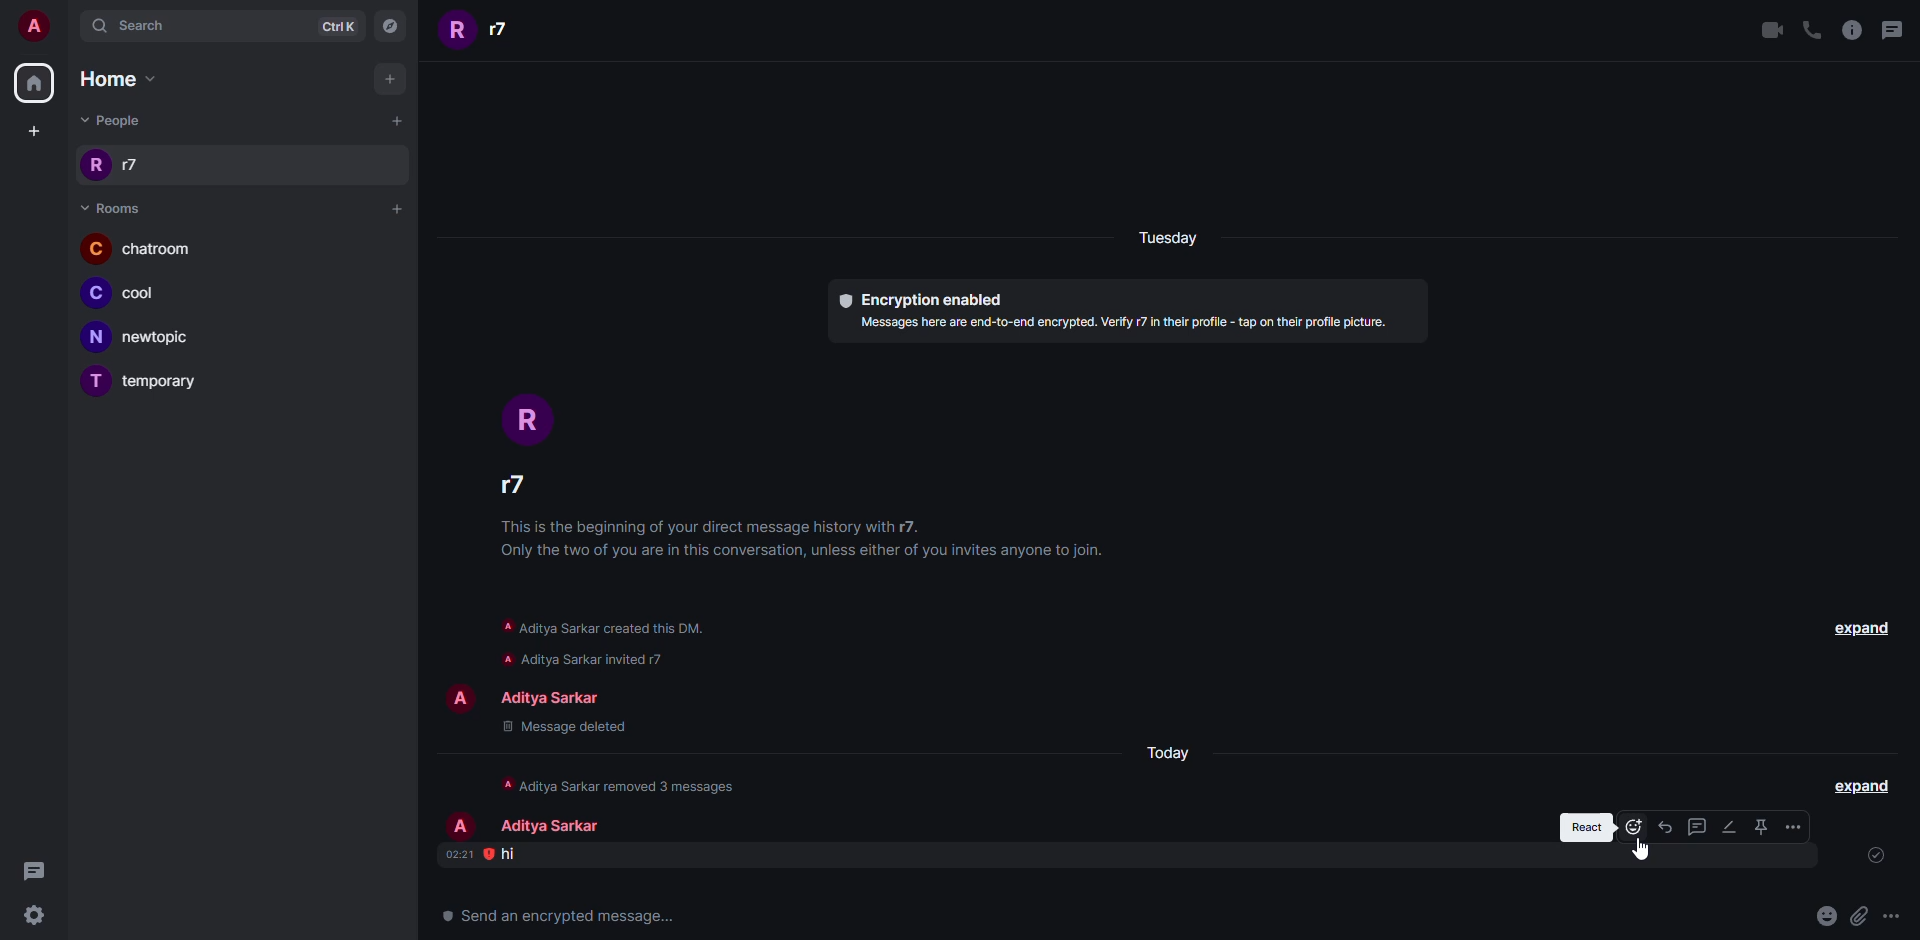  Describe the element at coordinates (1633, 827) in the screenshot. I see `react` at that location.